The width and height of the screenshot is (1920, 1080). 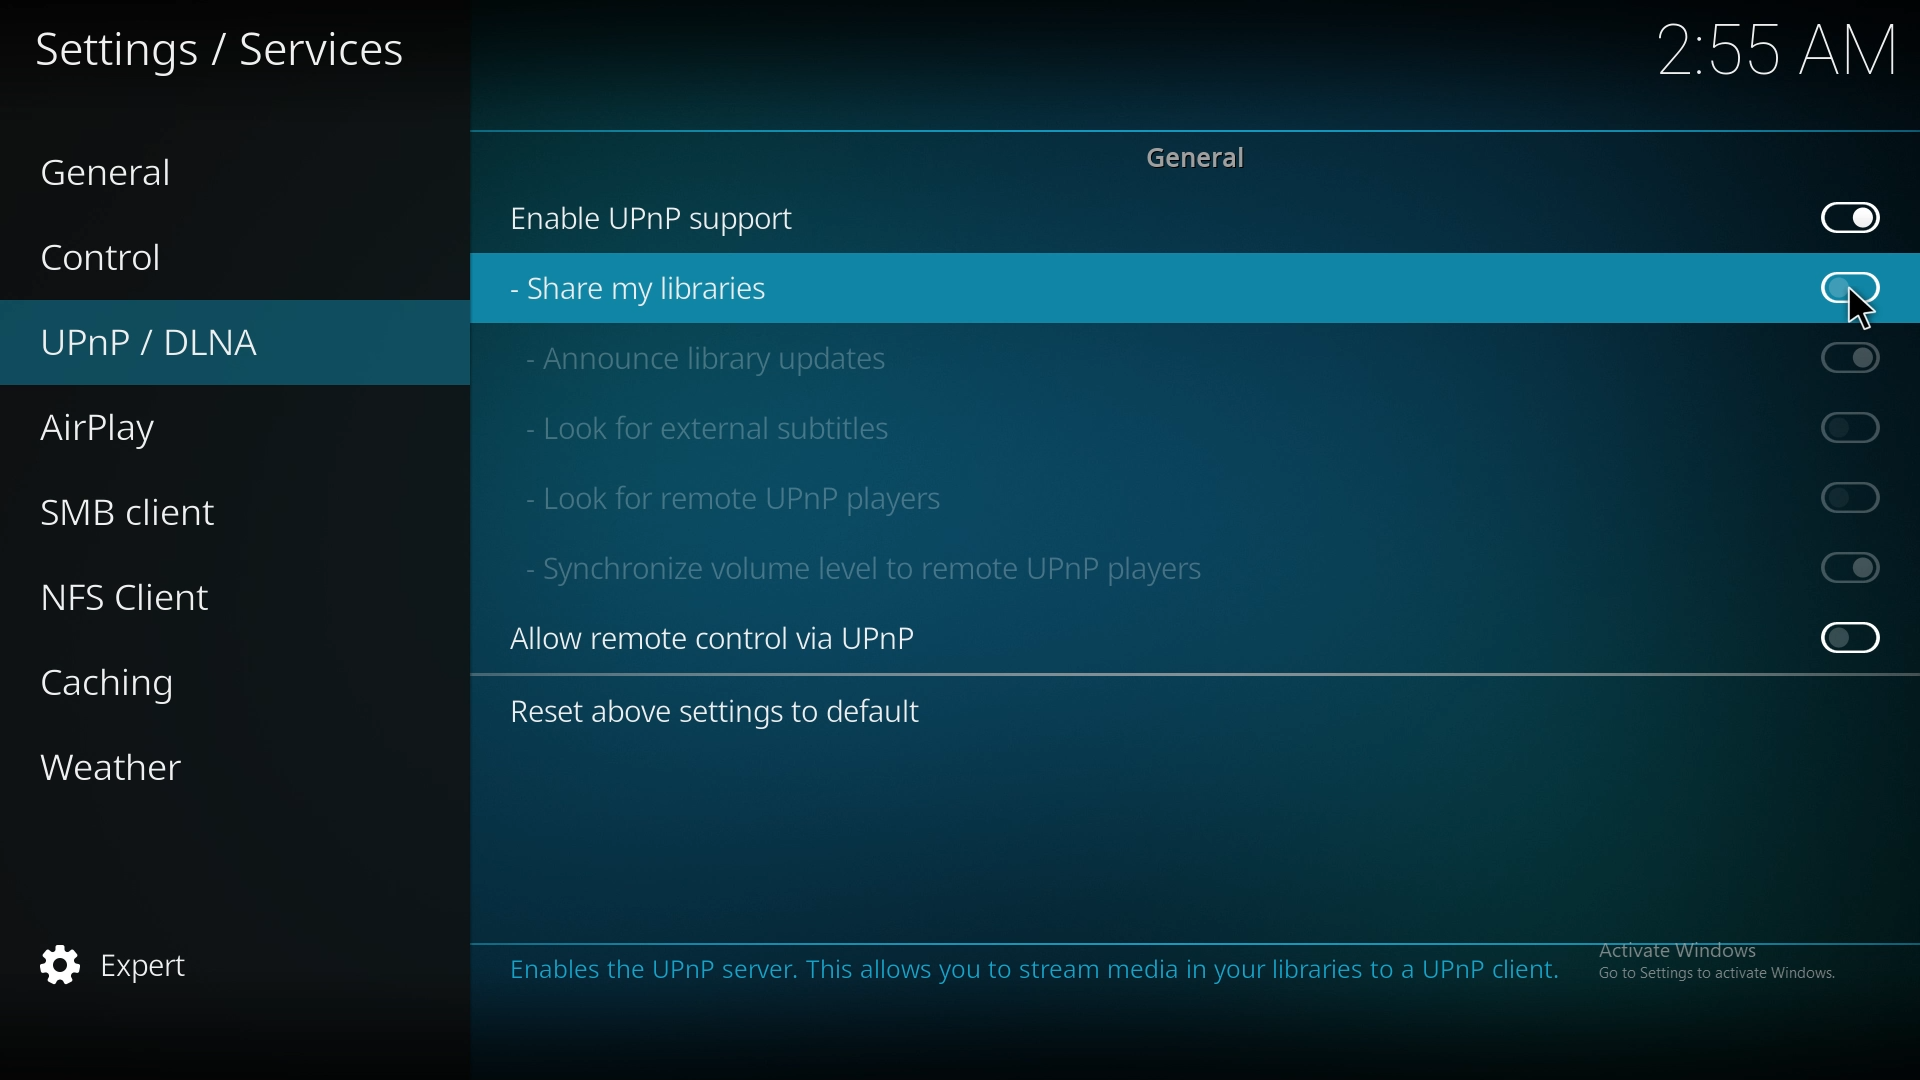 What do you see at coordinates (133, 681) in the screenshot?
I see `caching` at bounding box center [133, 681].